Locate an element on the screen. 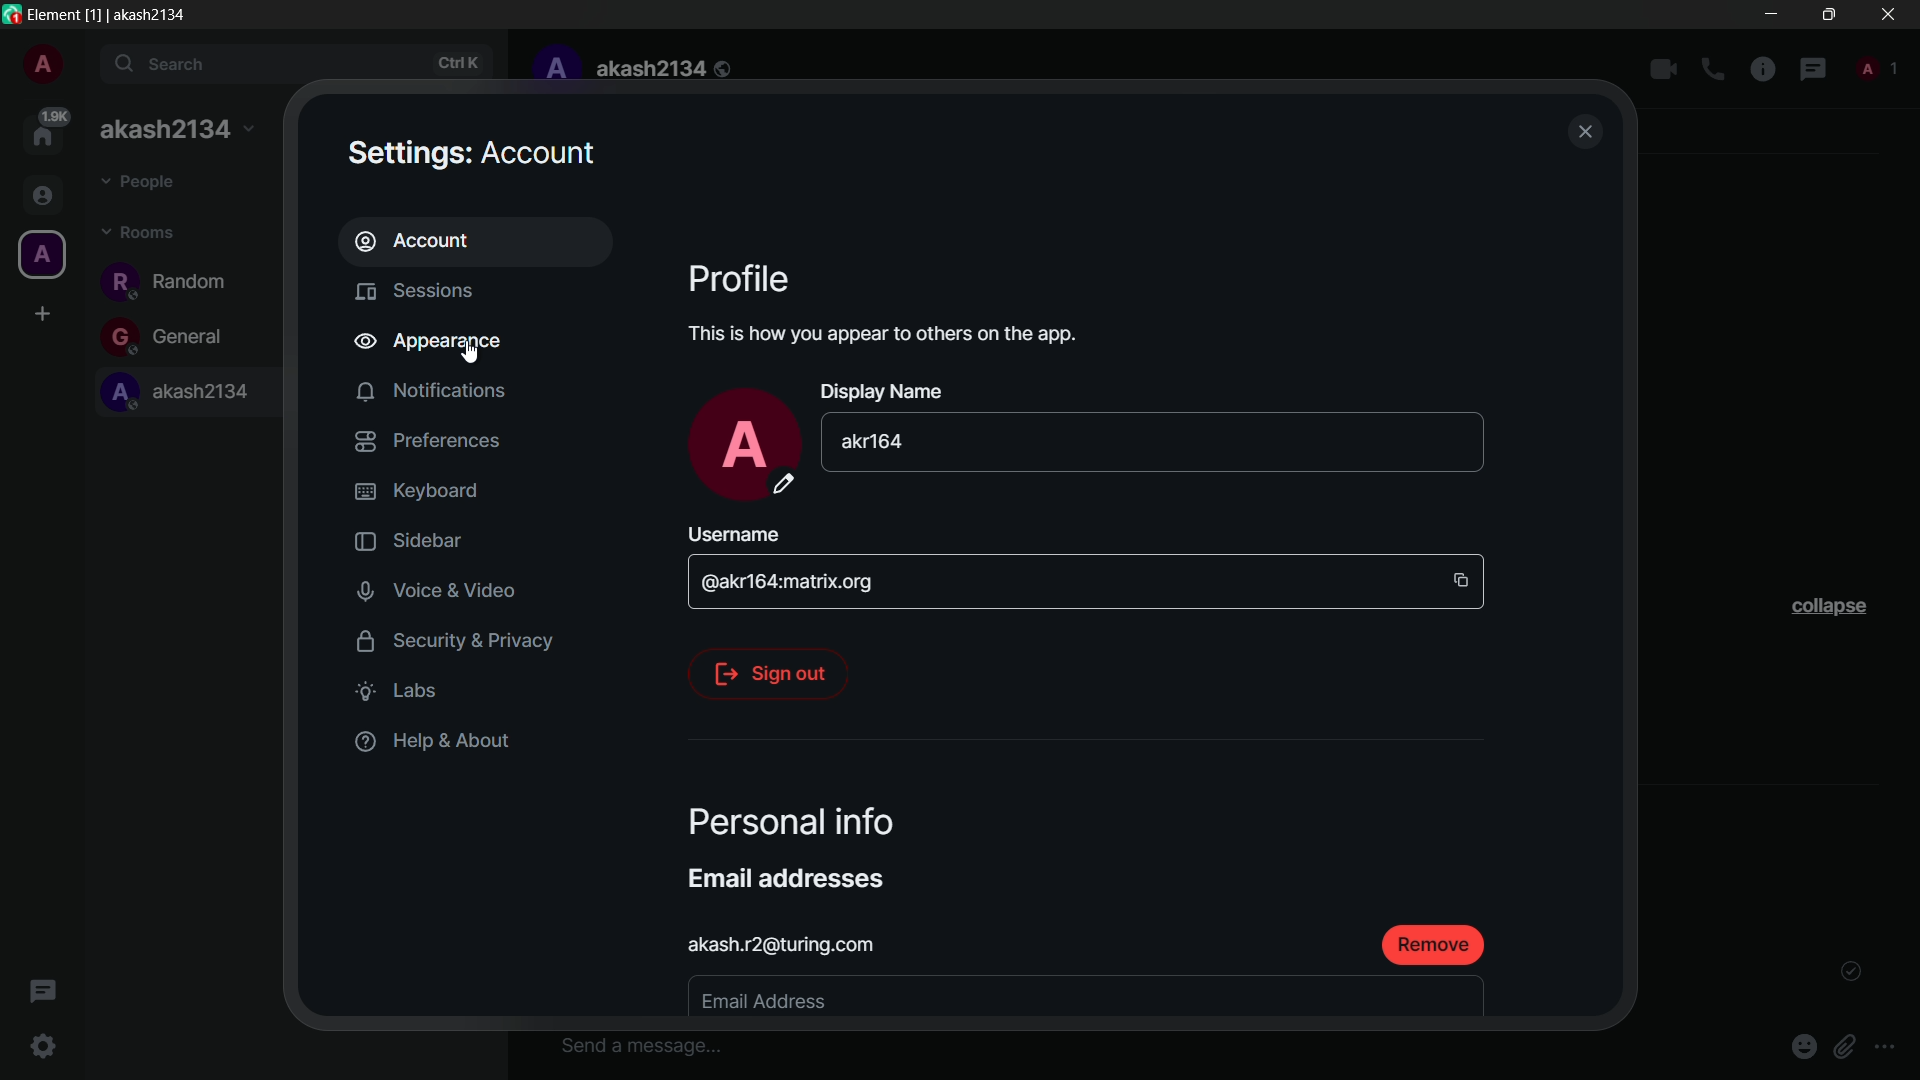  cursor is located at coordinates (471, 356).